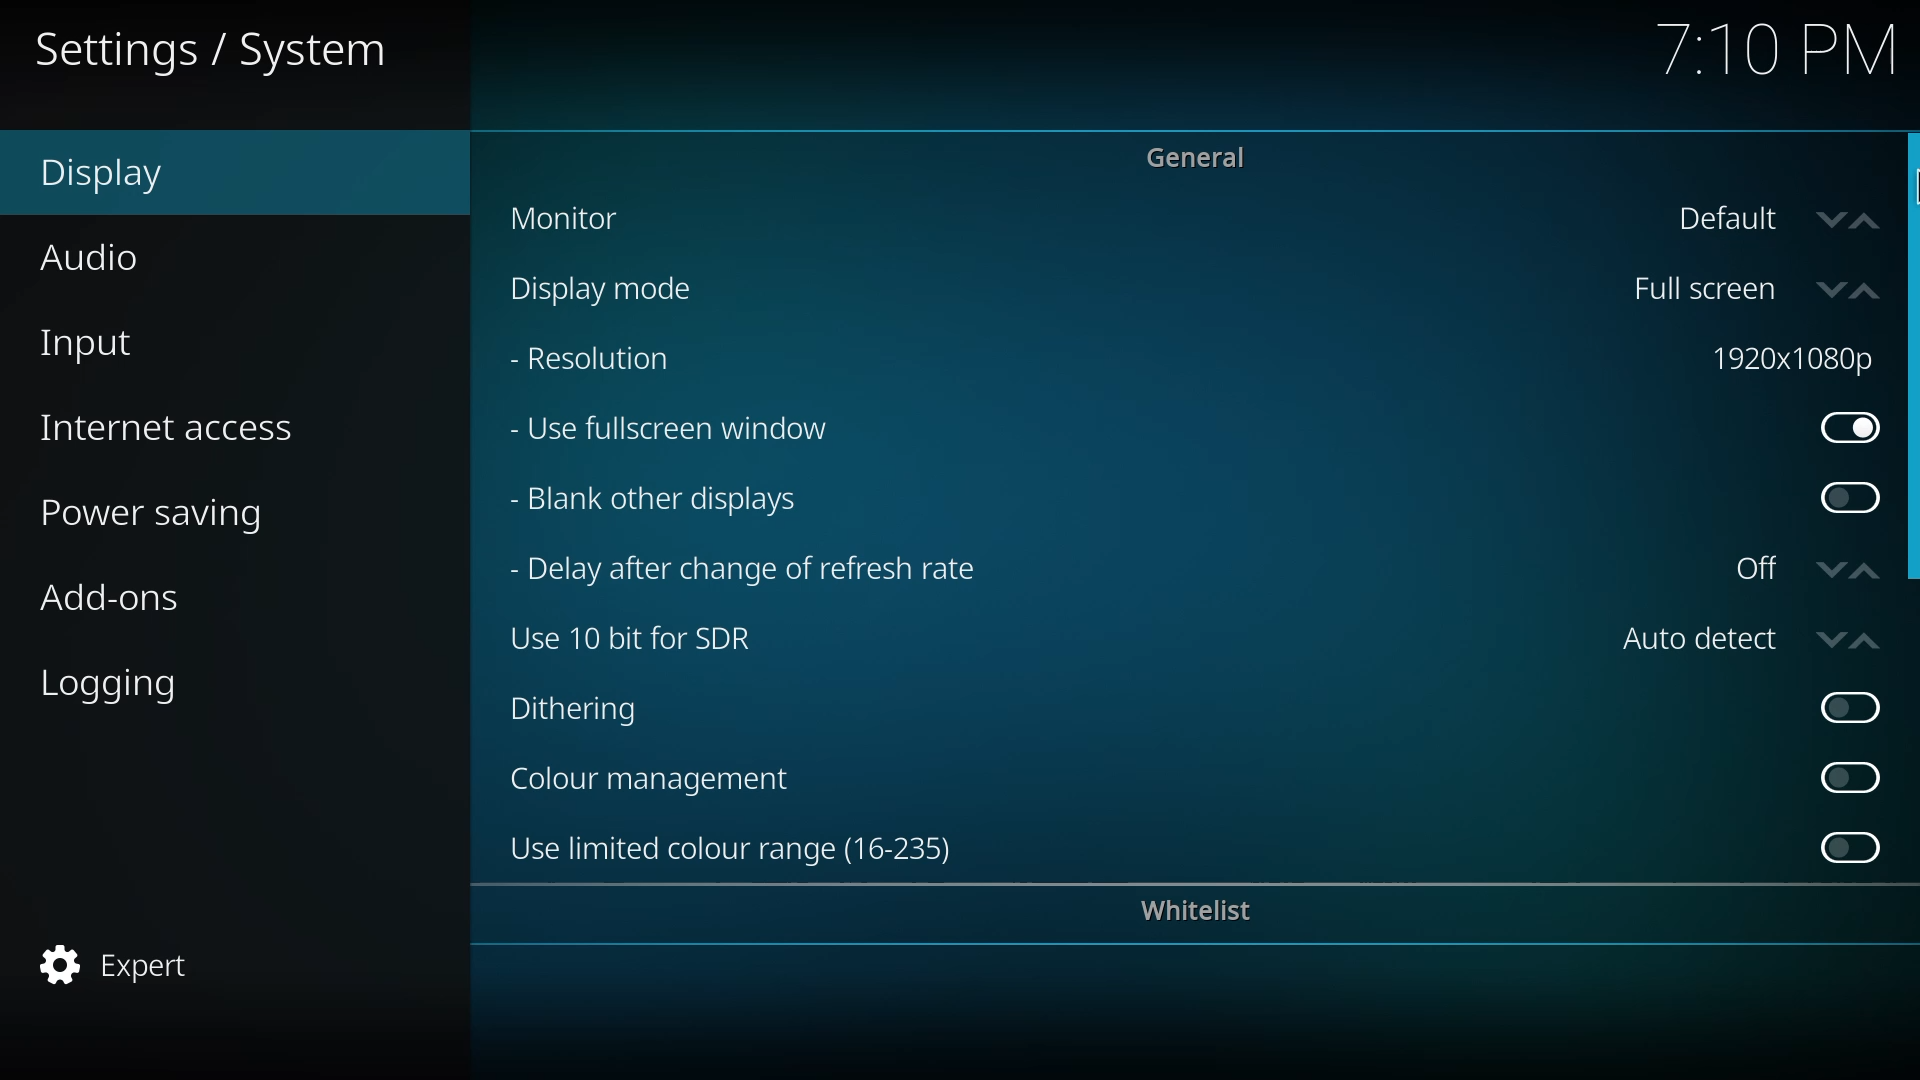 This screenshot has height=1080, width=1920. I want to click on add-ons, so click(129, 601).